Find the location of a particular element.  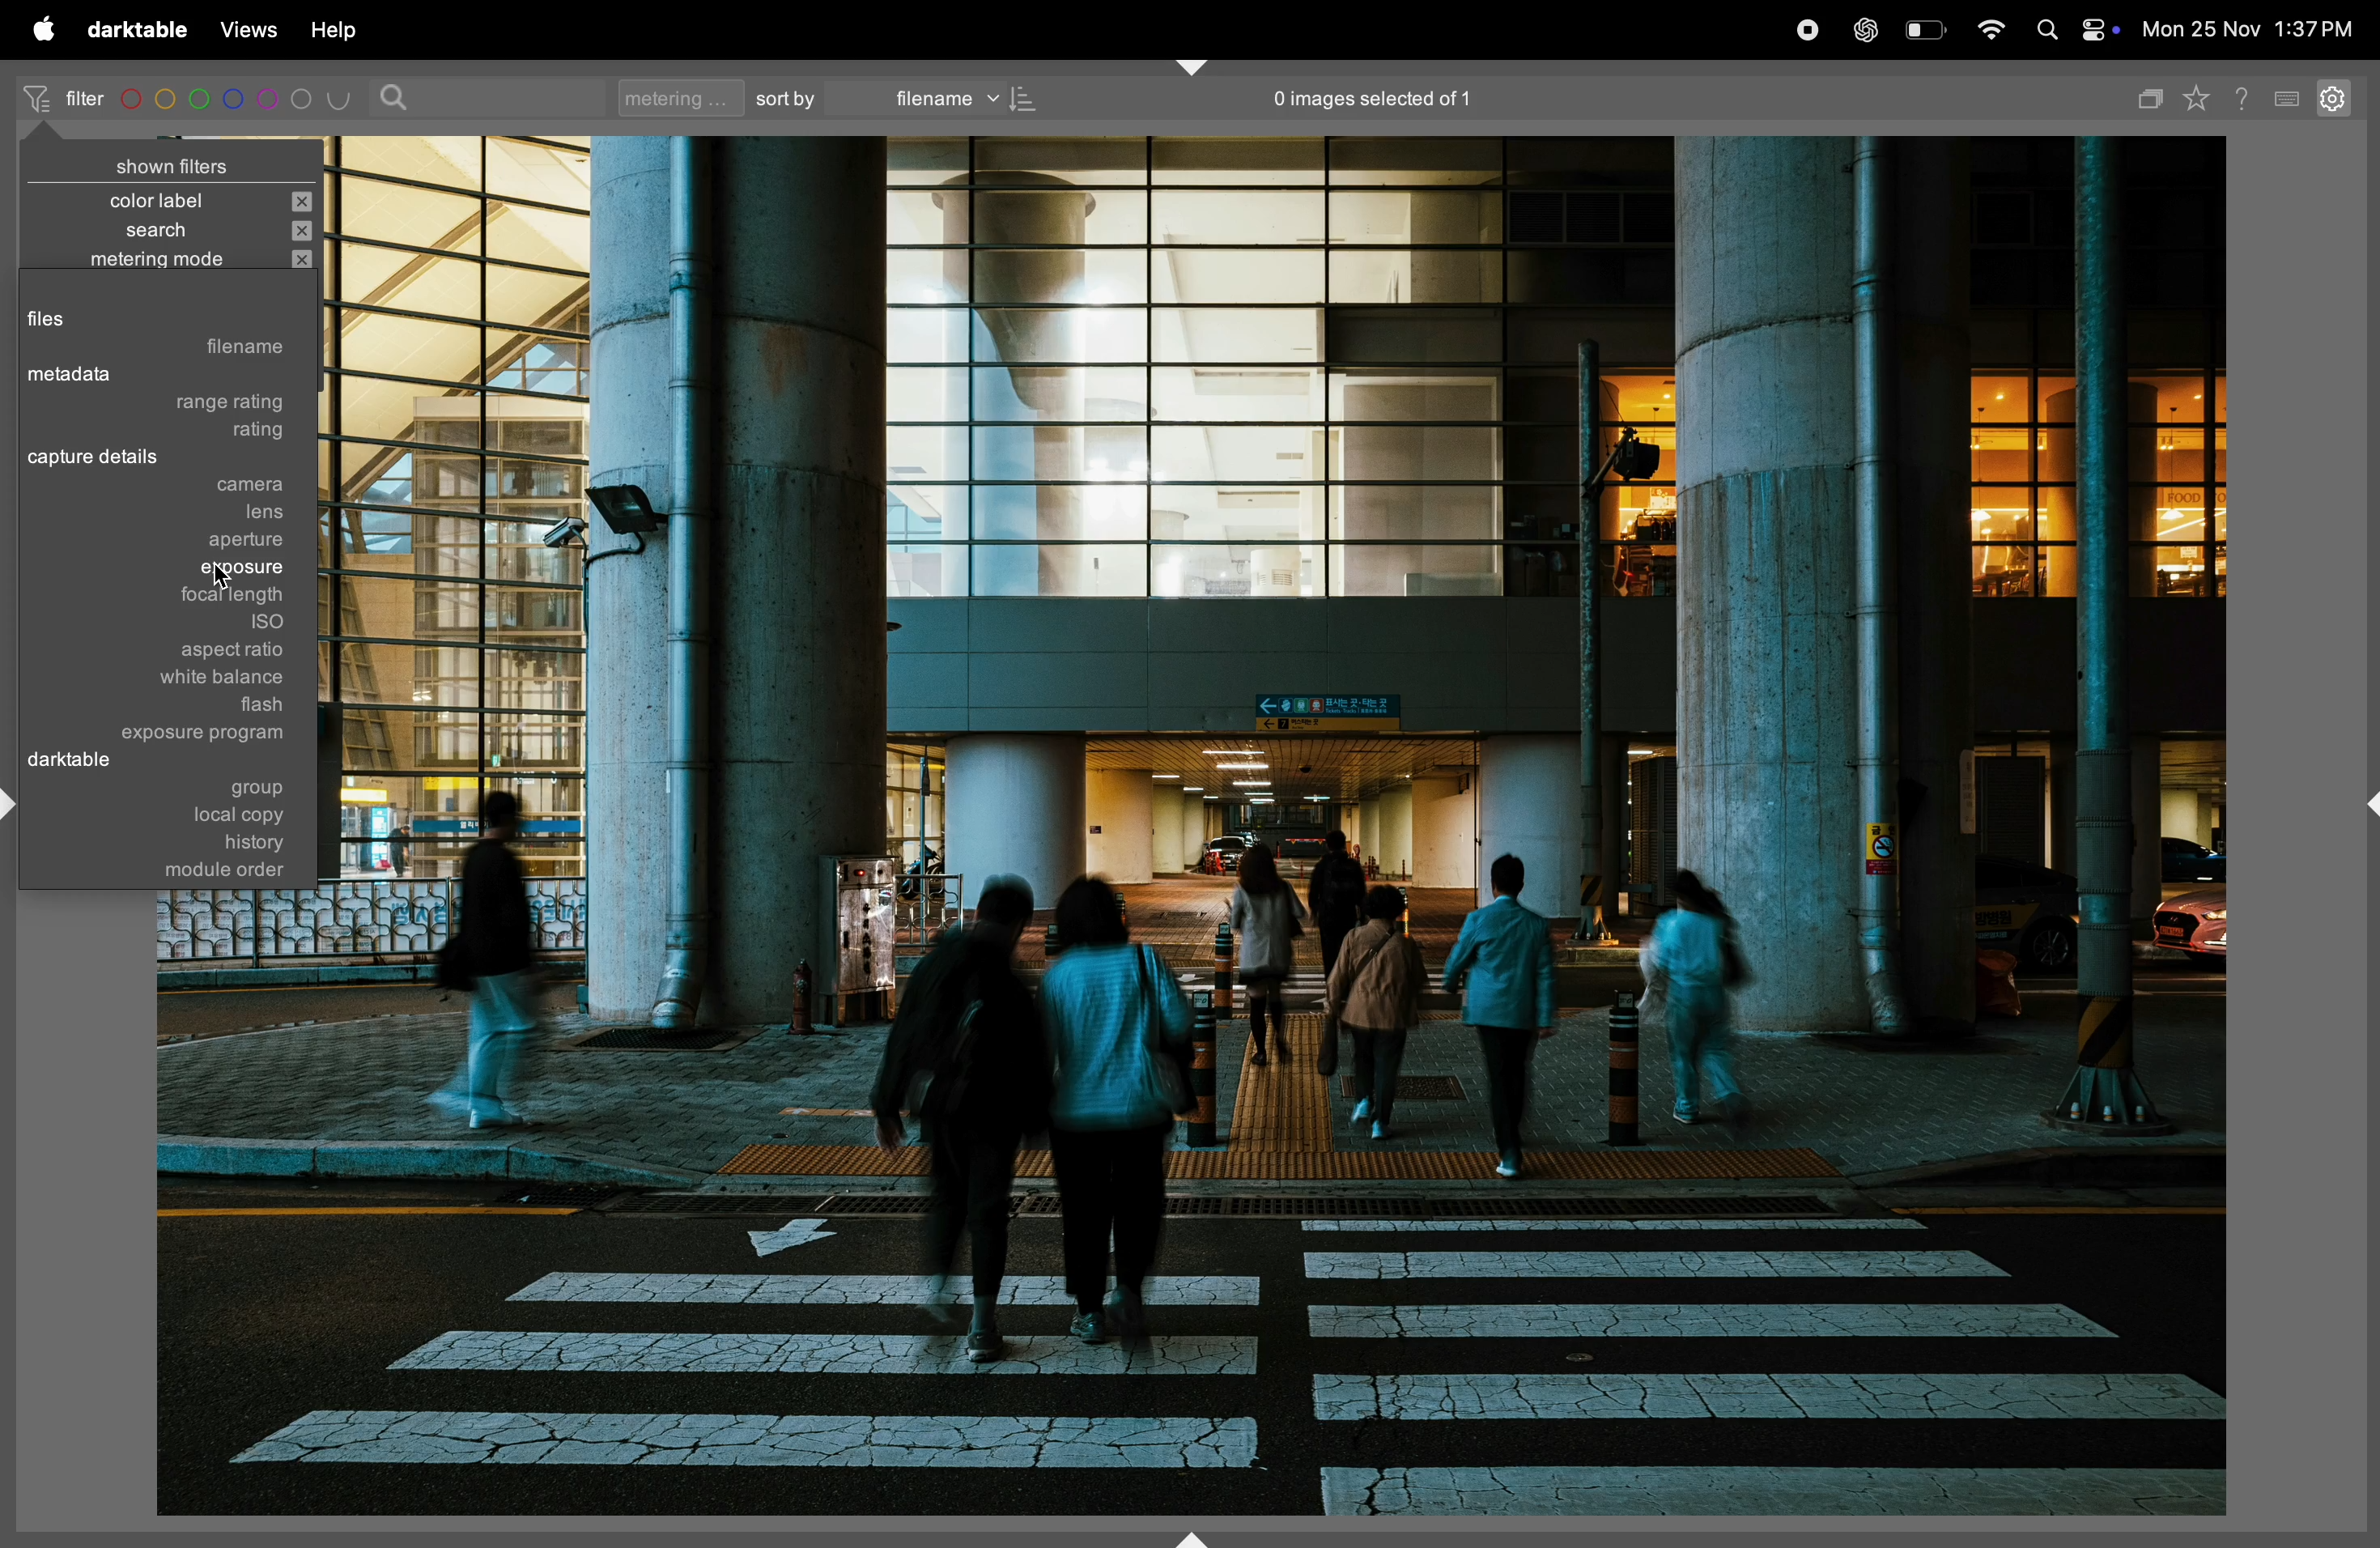

white balance is located at coordinates (224, 681).